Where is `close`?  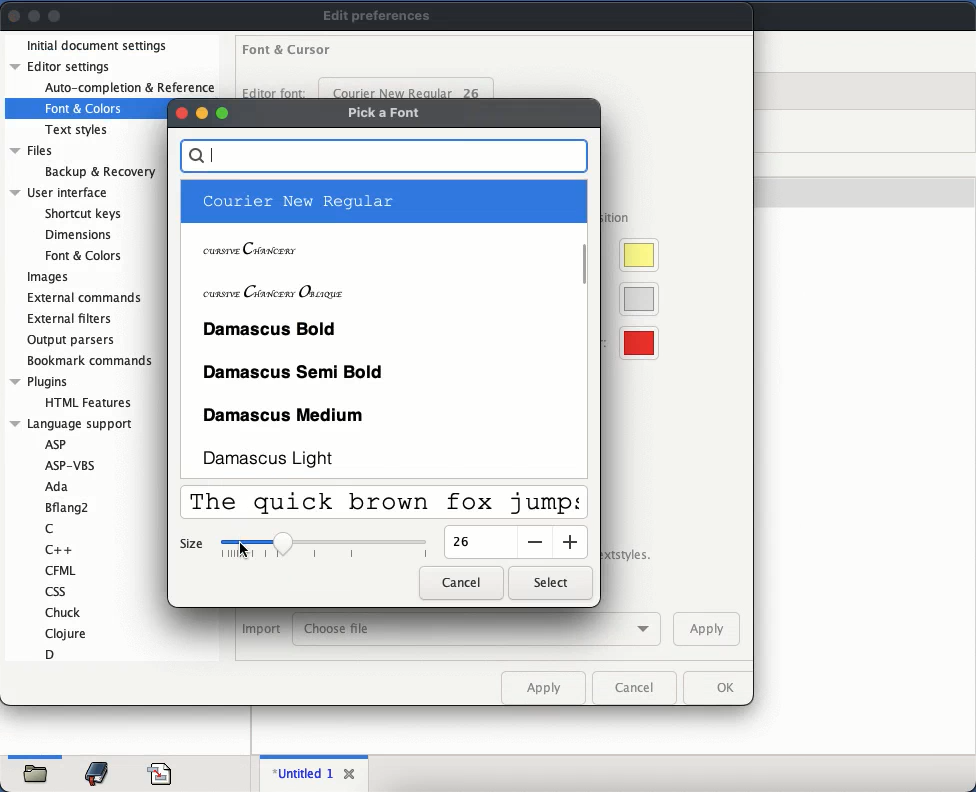
close is located at coordinates (353, 774).